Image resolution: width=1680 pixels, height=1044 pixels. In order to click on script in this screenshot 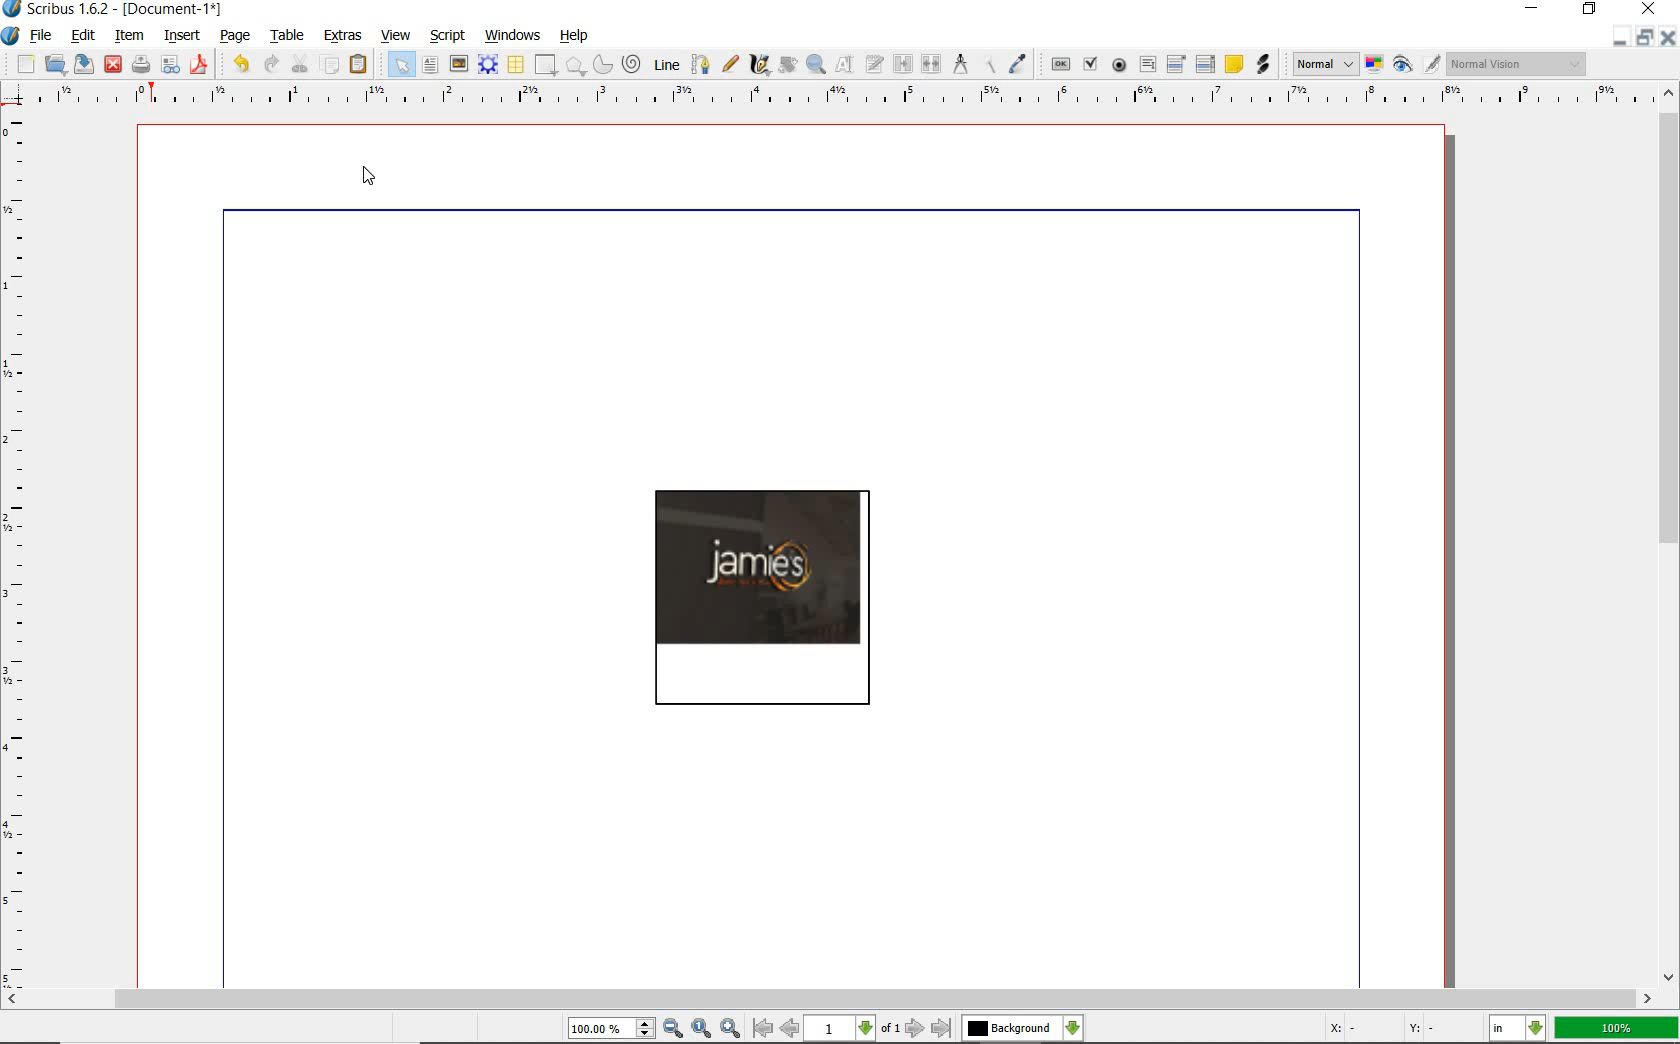, I will do `click(449, 35)`.